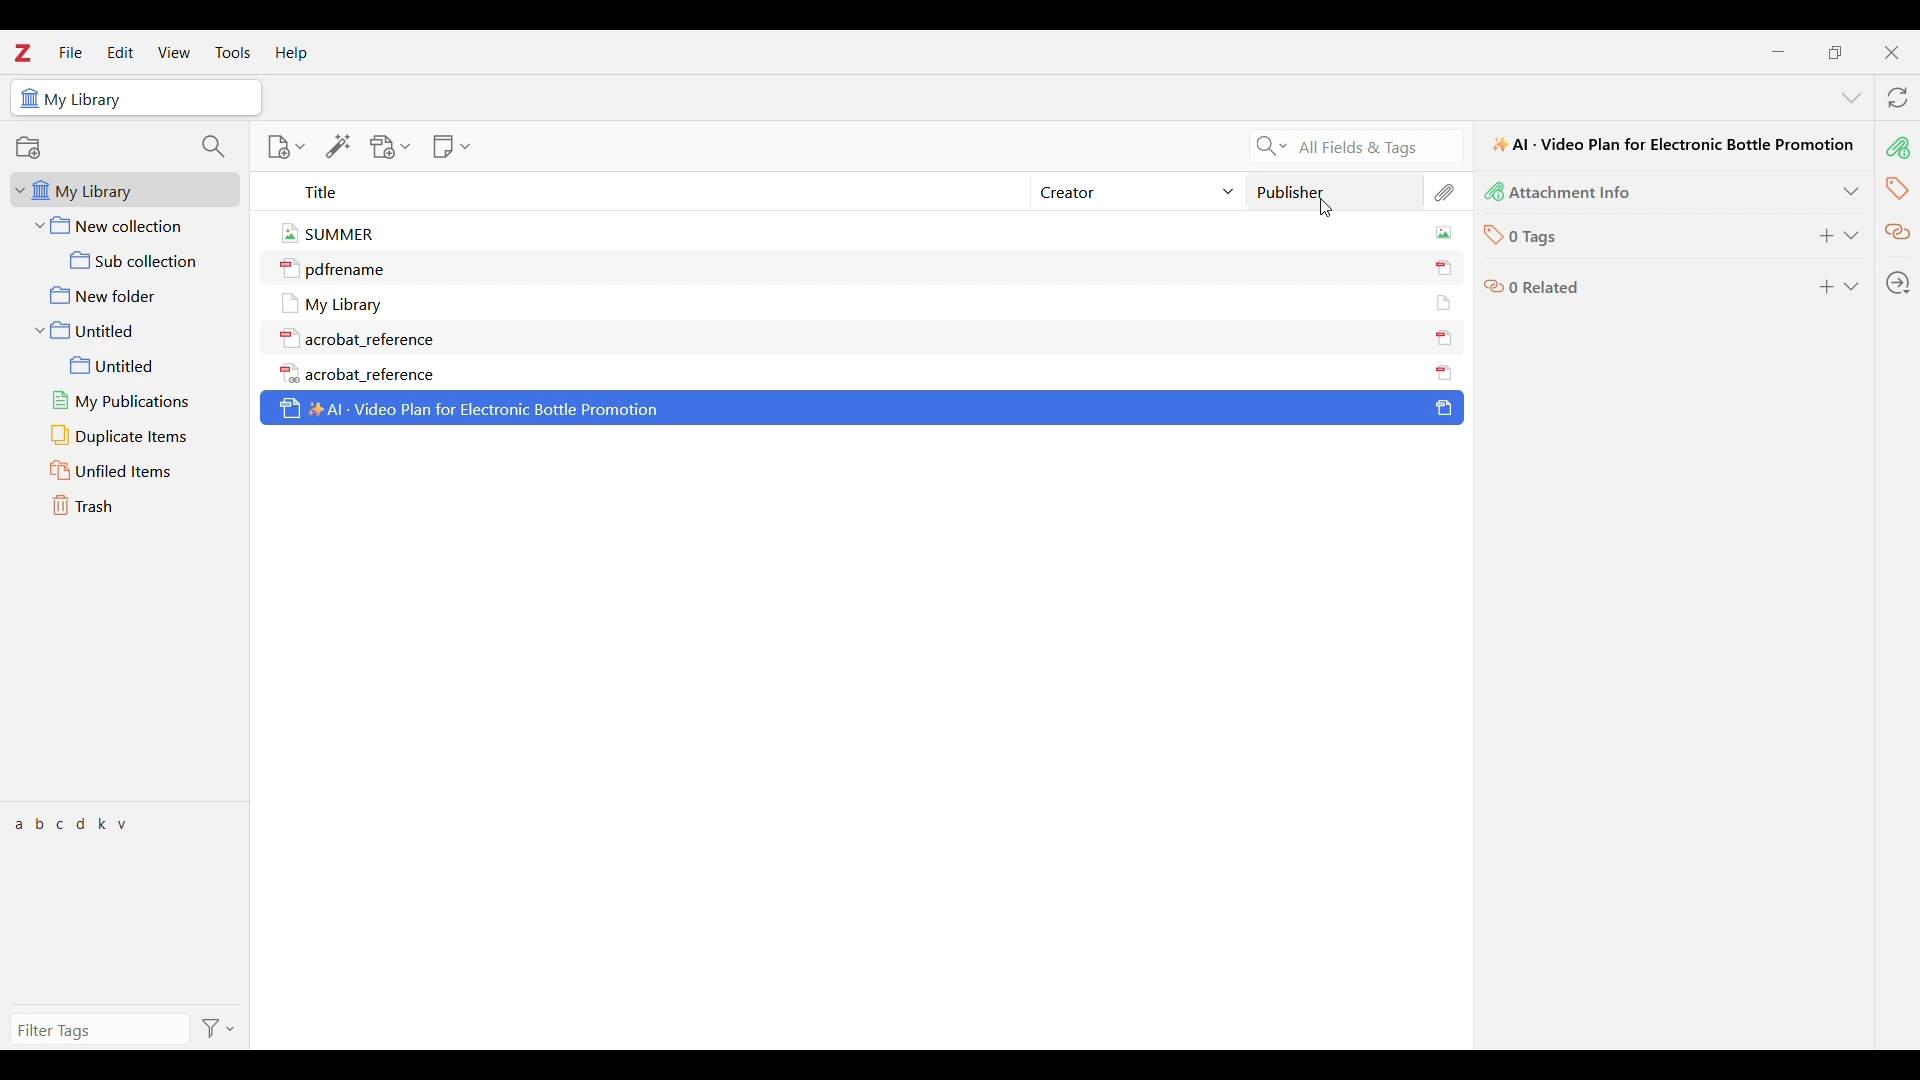 Image resolution: width=1920 pixels, height=1080 pixels. What do you see at coordinates (127, 506) in the screenshot?
I see `Trash` at bounding box center [127, 506].